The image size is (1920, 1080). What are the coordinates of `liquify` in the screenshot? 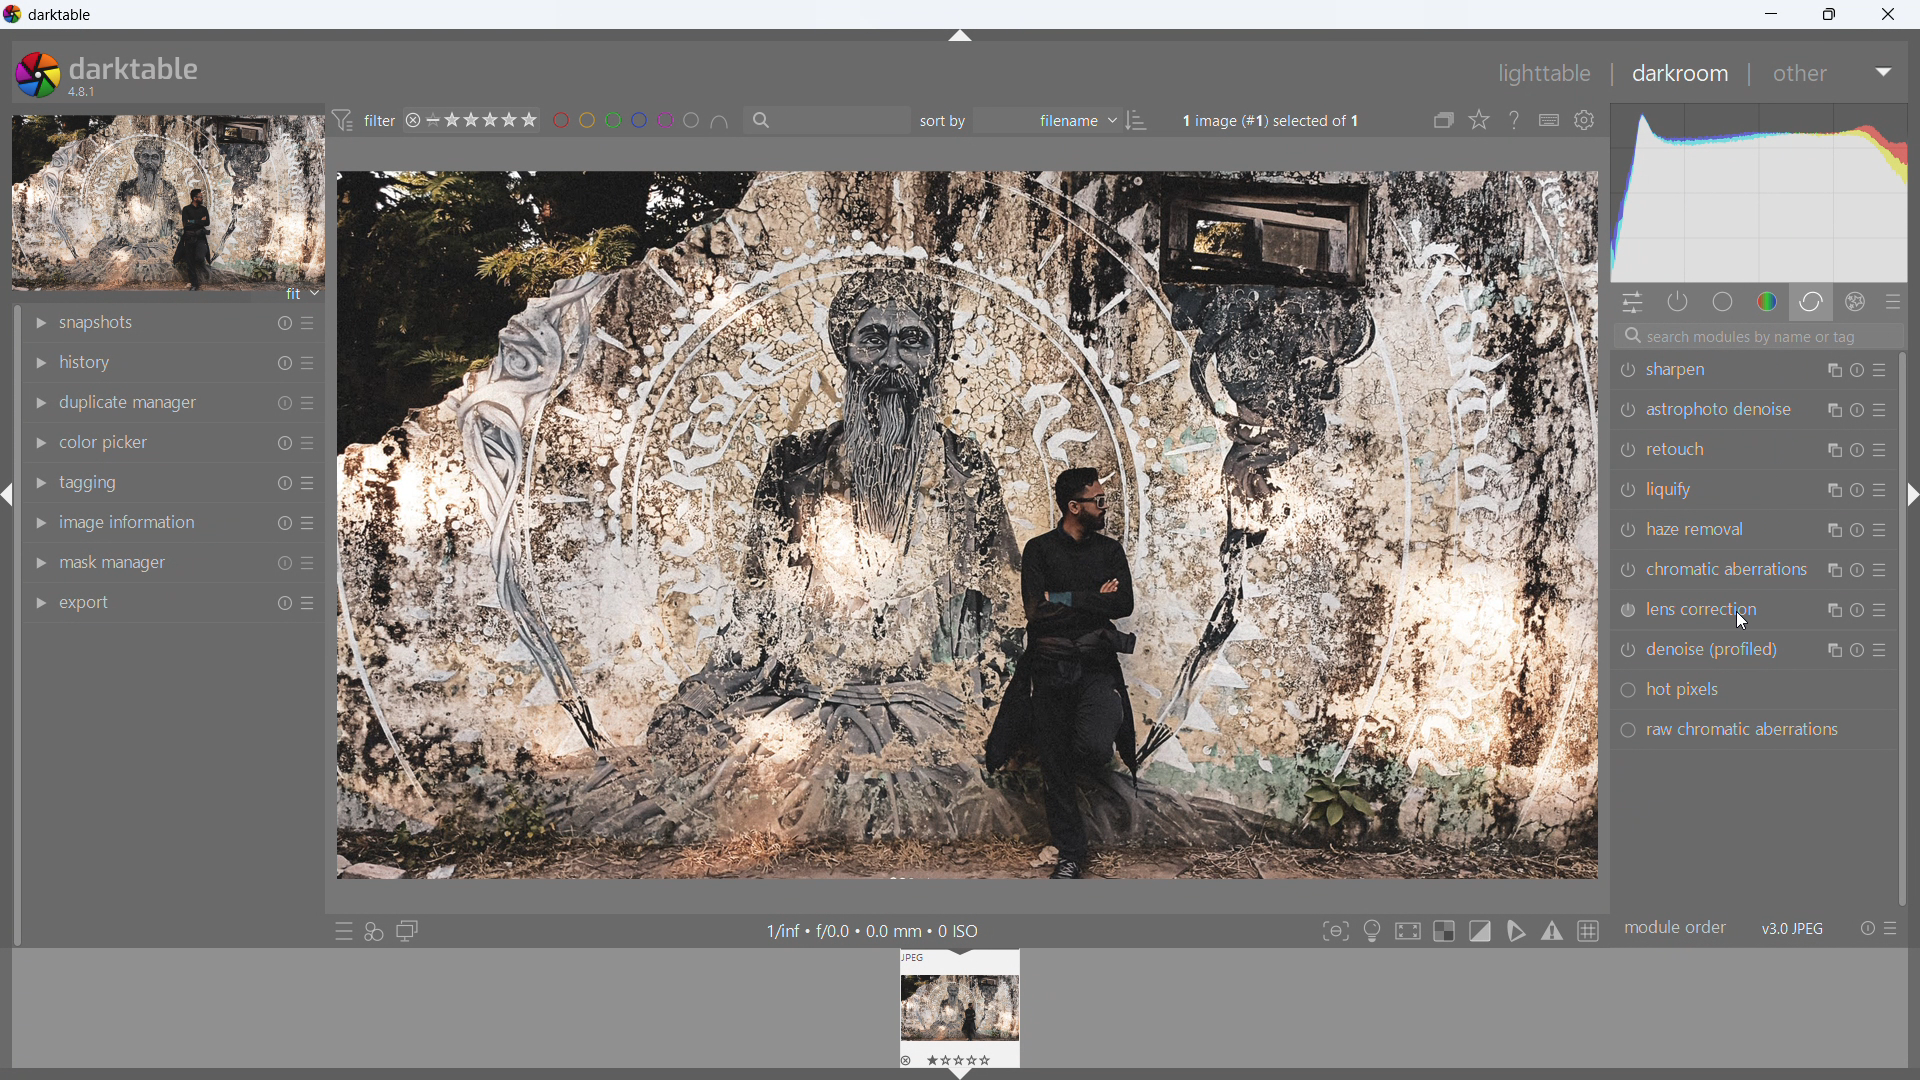 It's located at (1668, 490).